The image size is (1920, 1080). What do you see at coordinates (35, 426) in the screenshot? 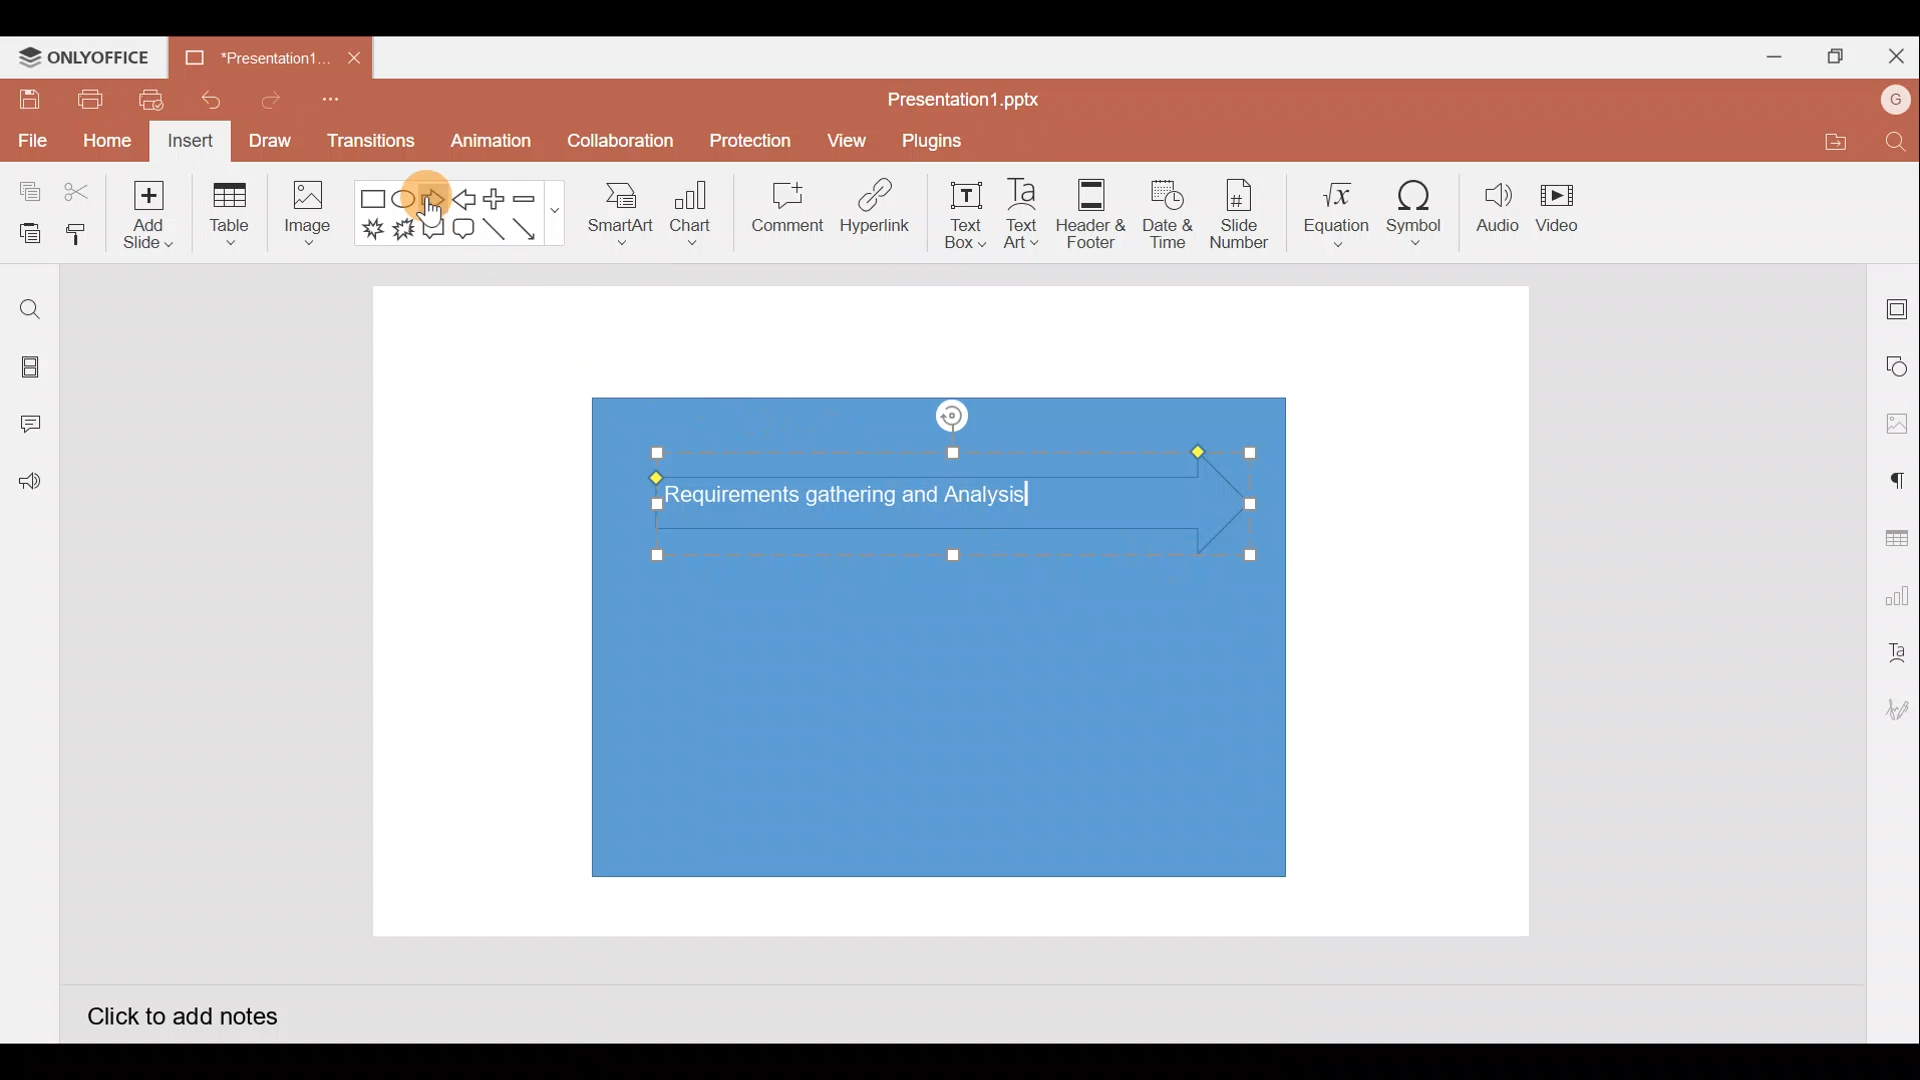
I see `Comments` at bounding box center [35, 426].